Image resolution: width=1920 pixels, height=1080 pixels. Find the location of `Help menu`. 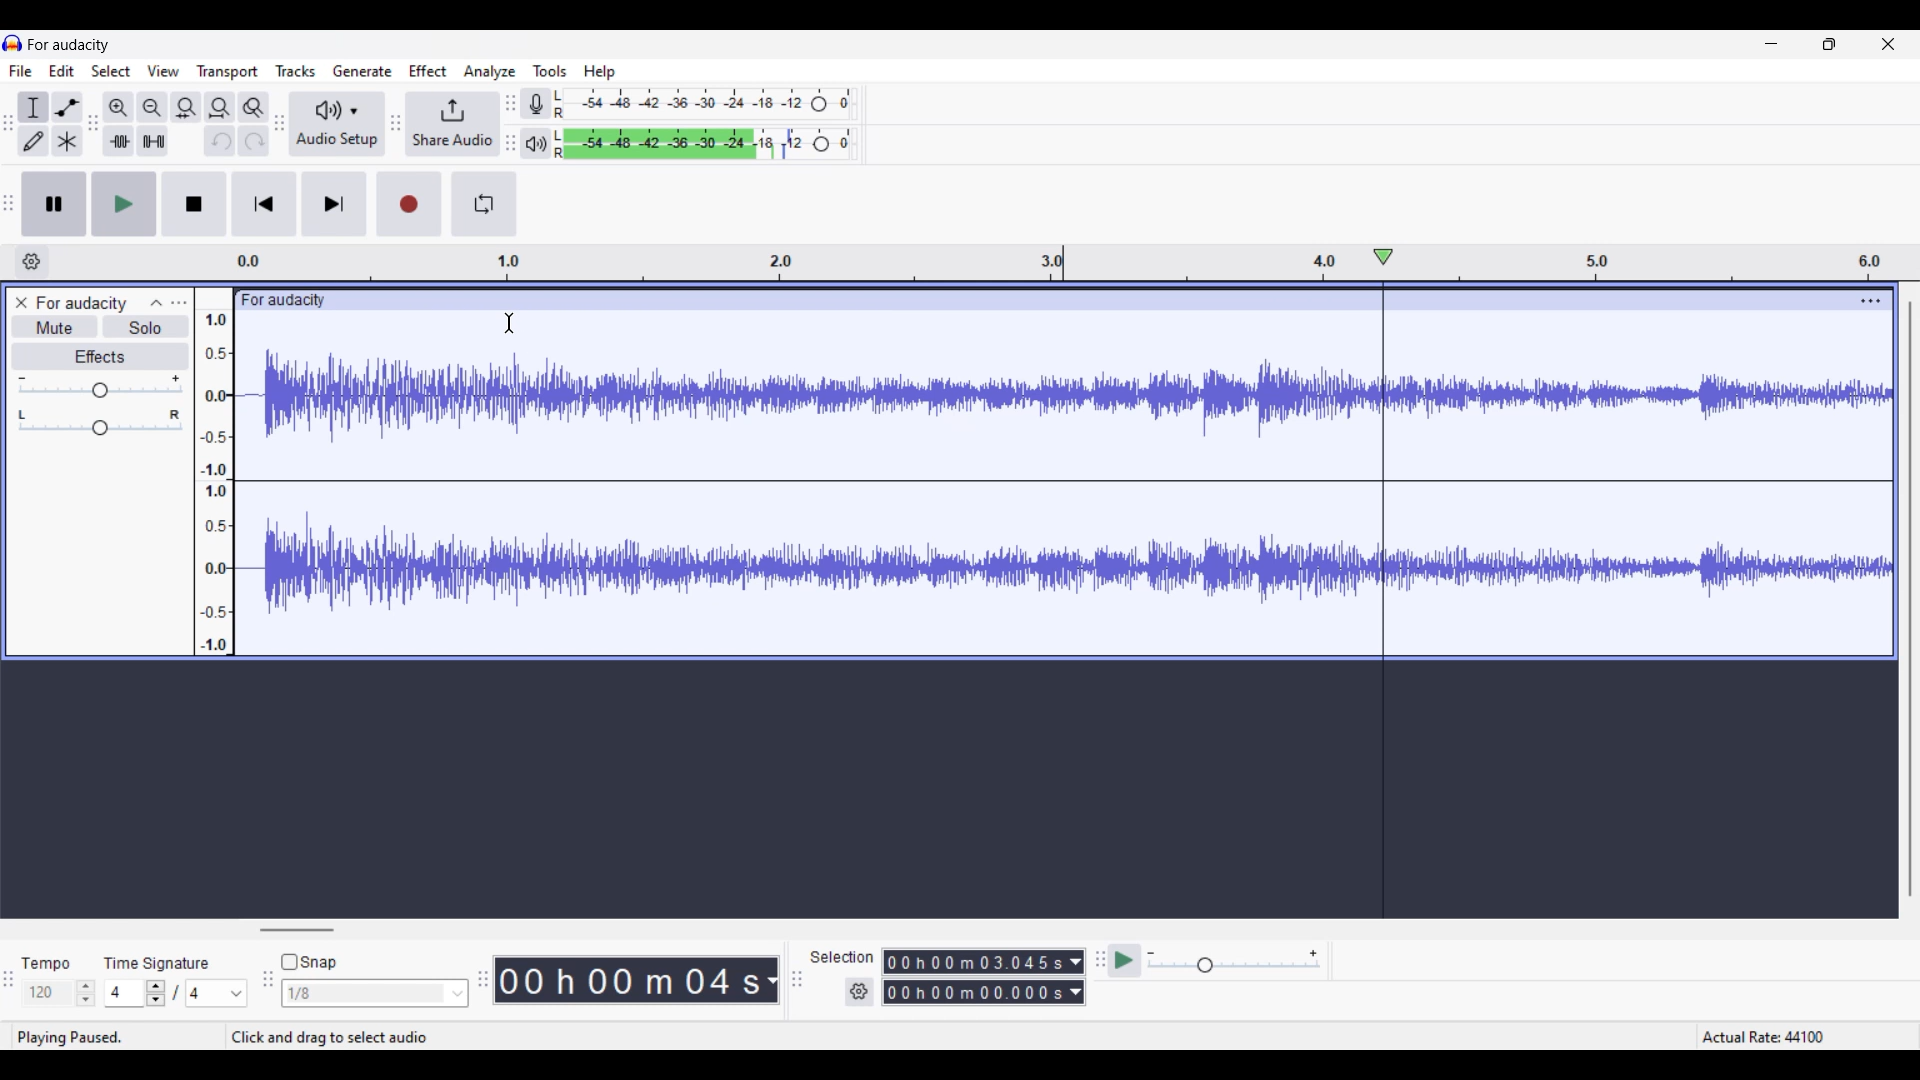

Help menu is located at coordinates (599, 72).